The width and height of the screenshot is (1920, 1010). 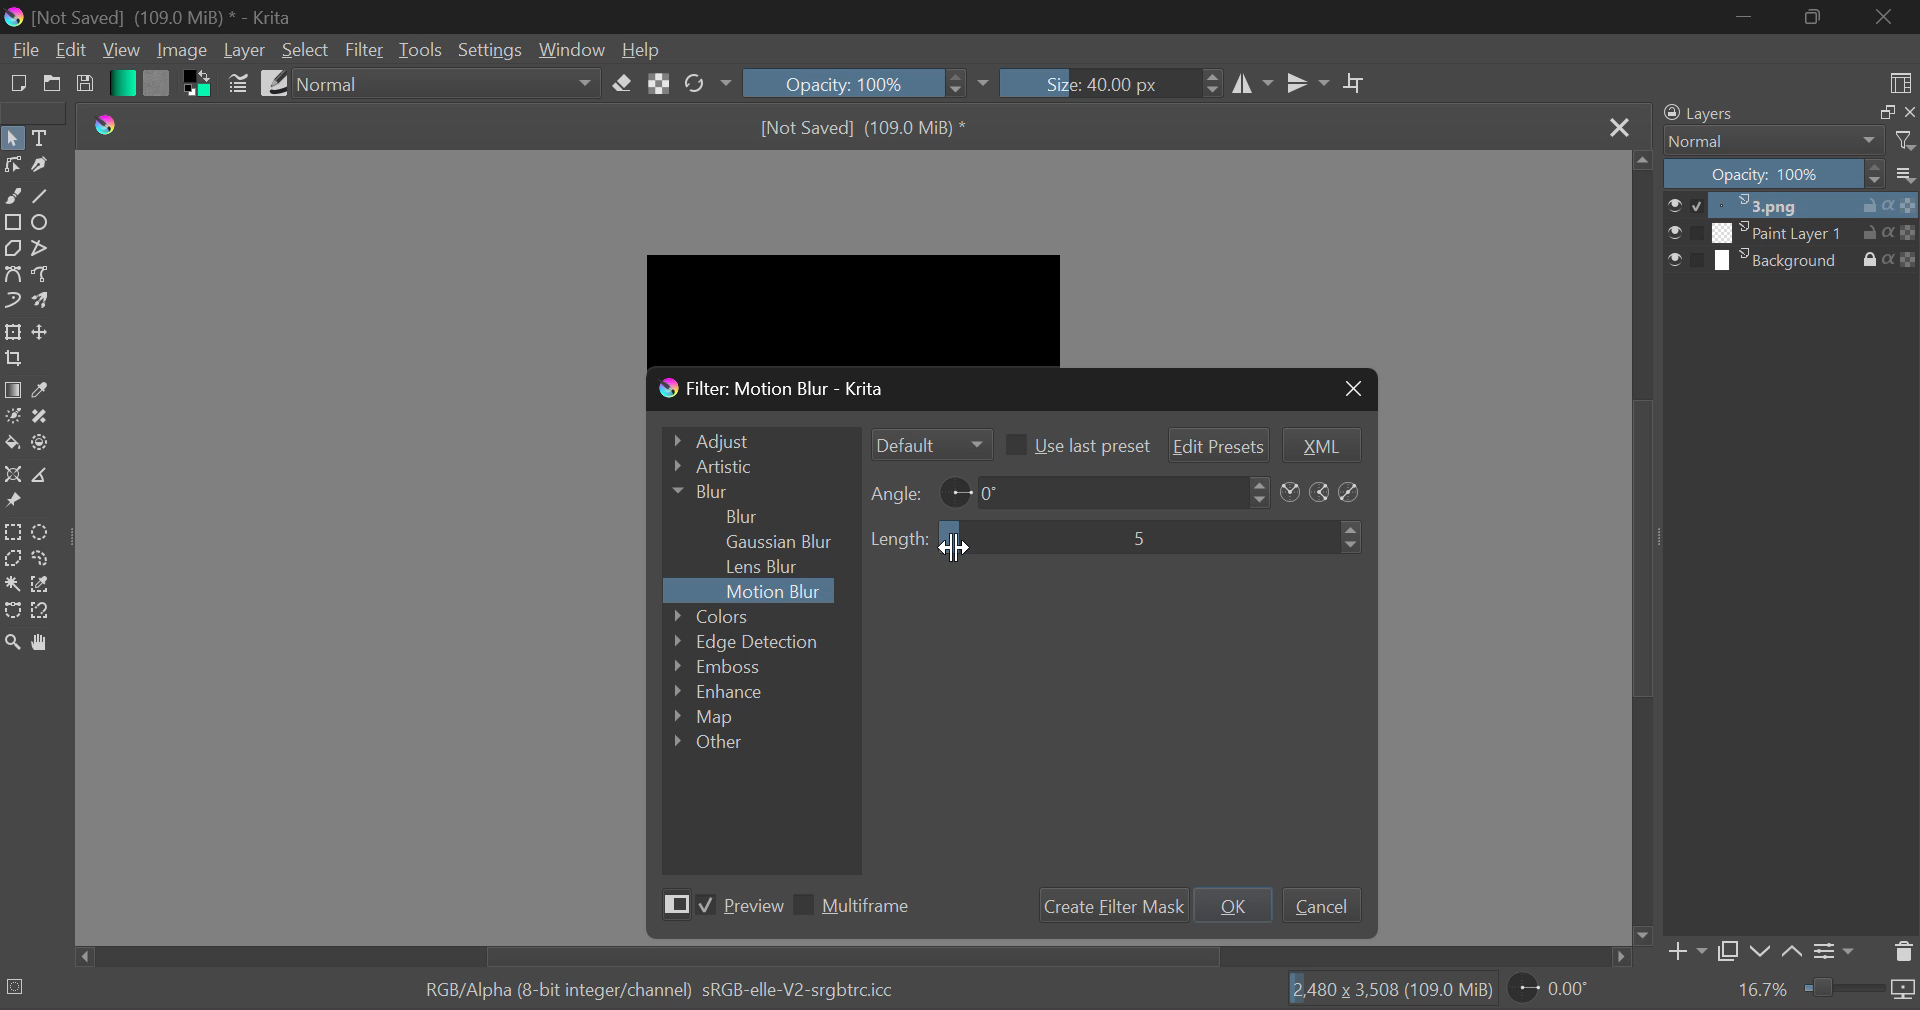 What do you see at coordinates (710, 741) in the screenshot?
I see `Other` at bounding box center [710, 741].